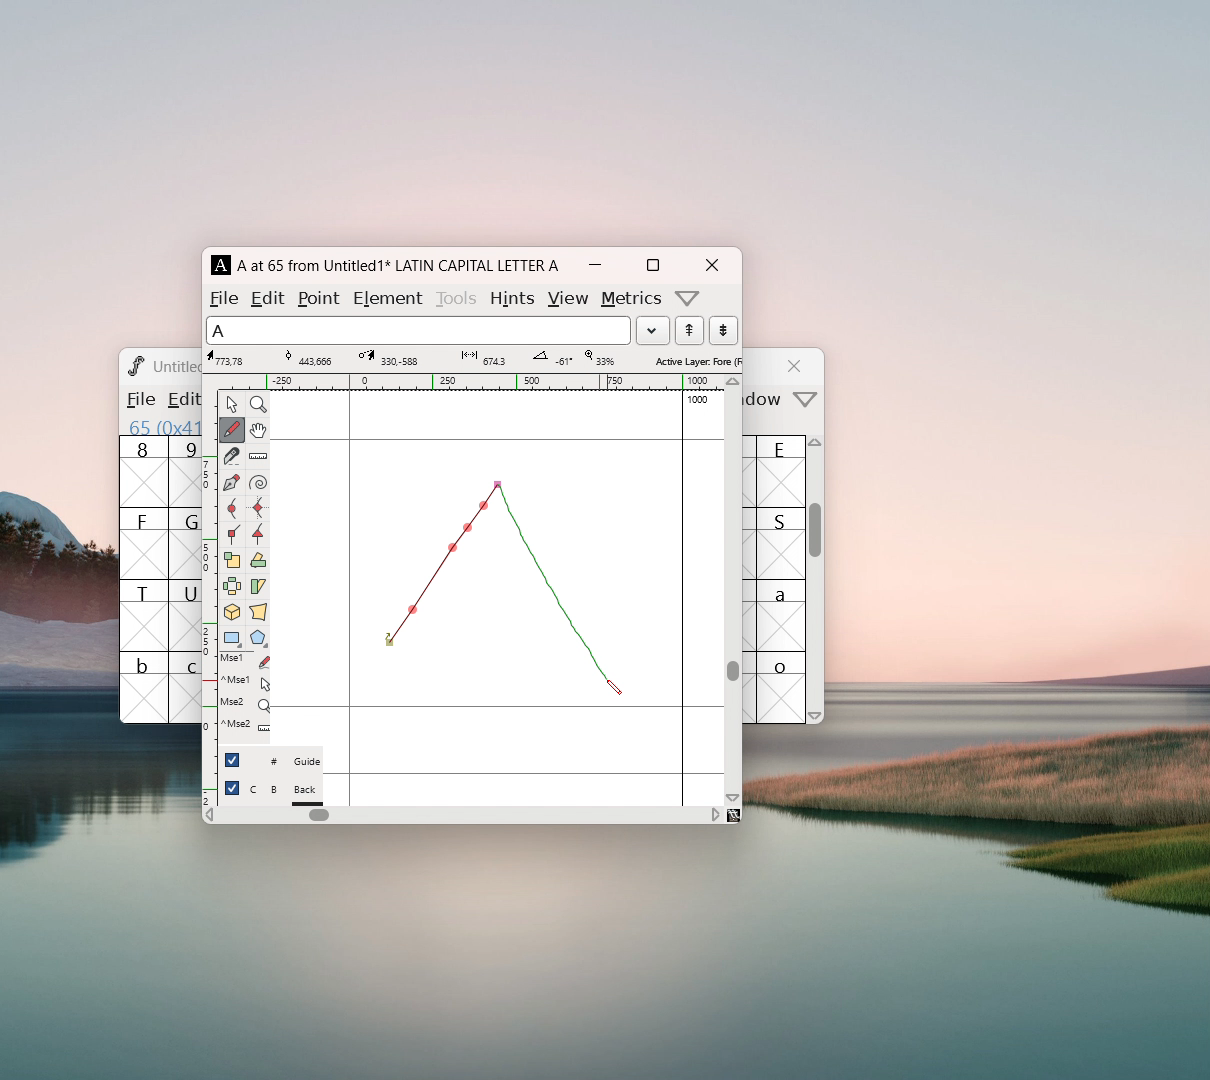  I want to click on ^Mse2, so click(245, 725).